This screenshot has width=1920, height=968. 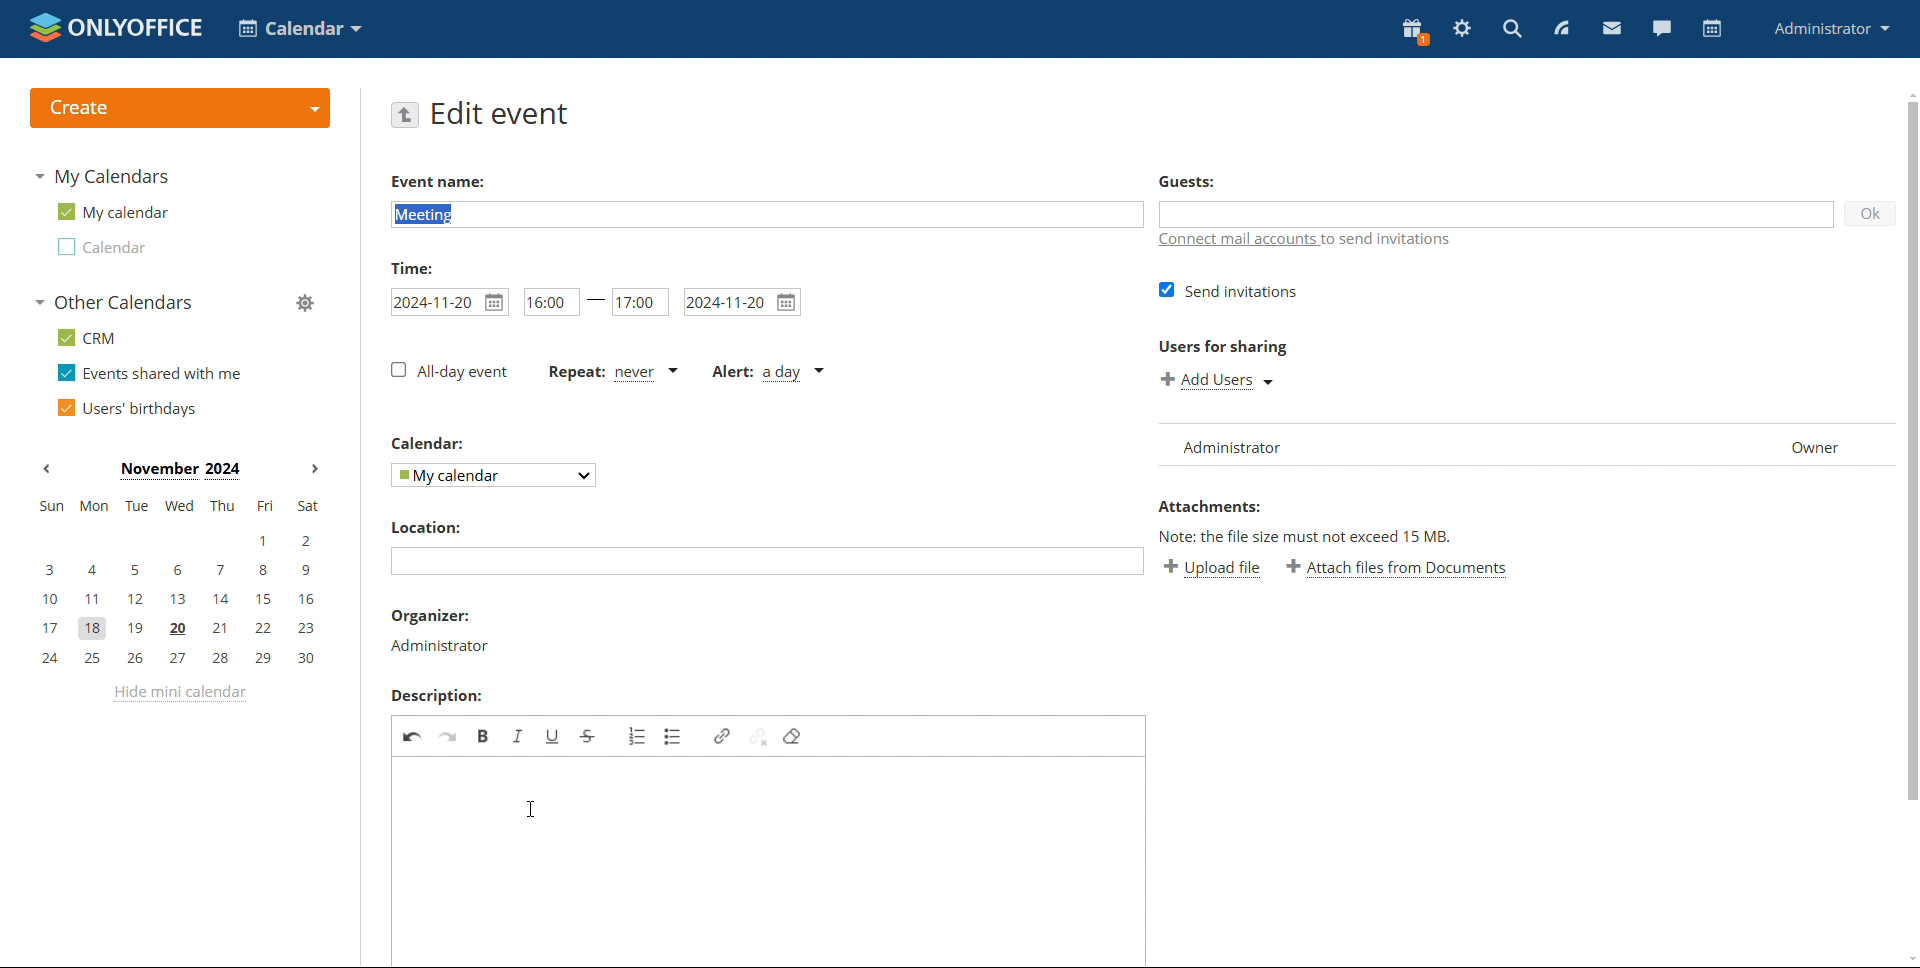 I want to click on time, so click(x=414, y=266).